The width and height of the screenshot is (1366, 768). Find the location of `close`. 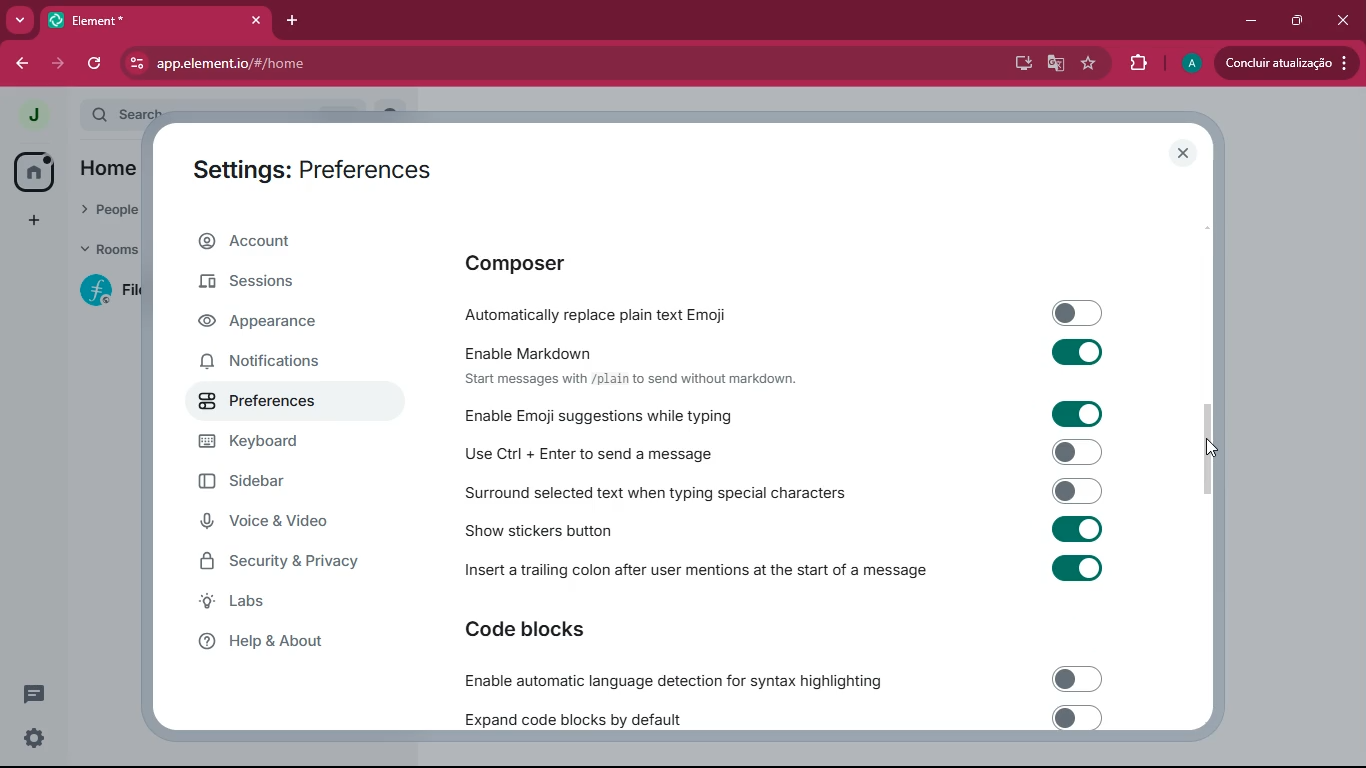

close is located at coordinates (1185, 155).